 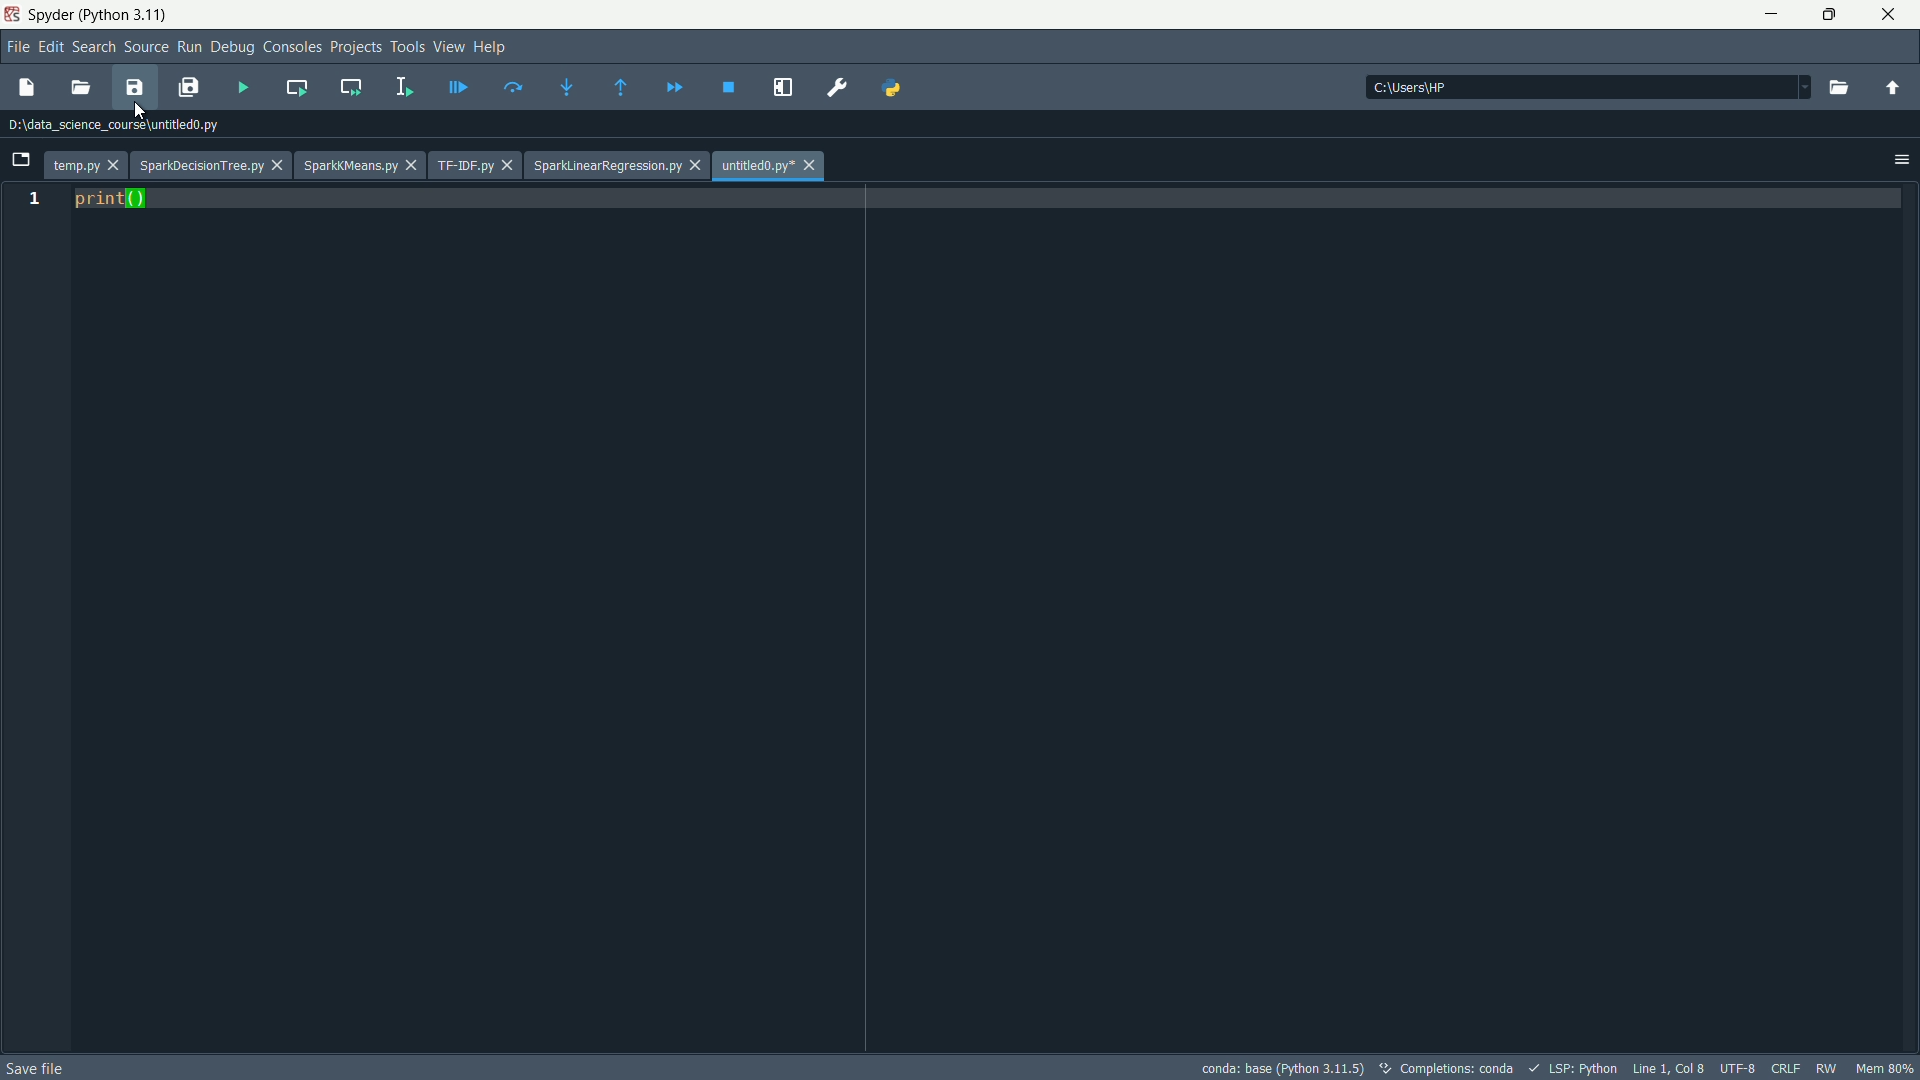 I want to click on browse working directory, so click(x=1833, y=86).